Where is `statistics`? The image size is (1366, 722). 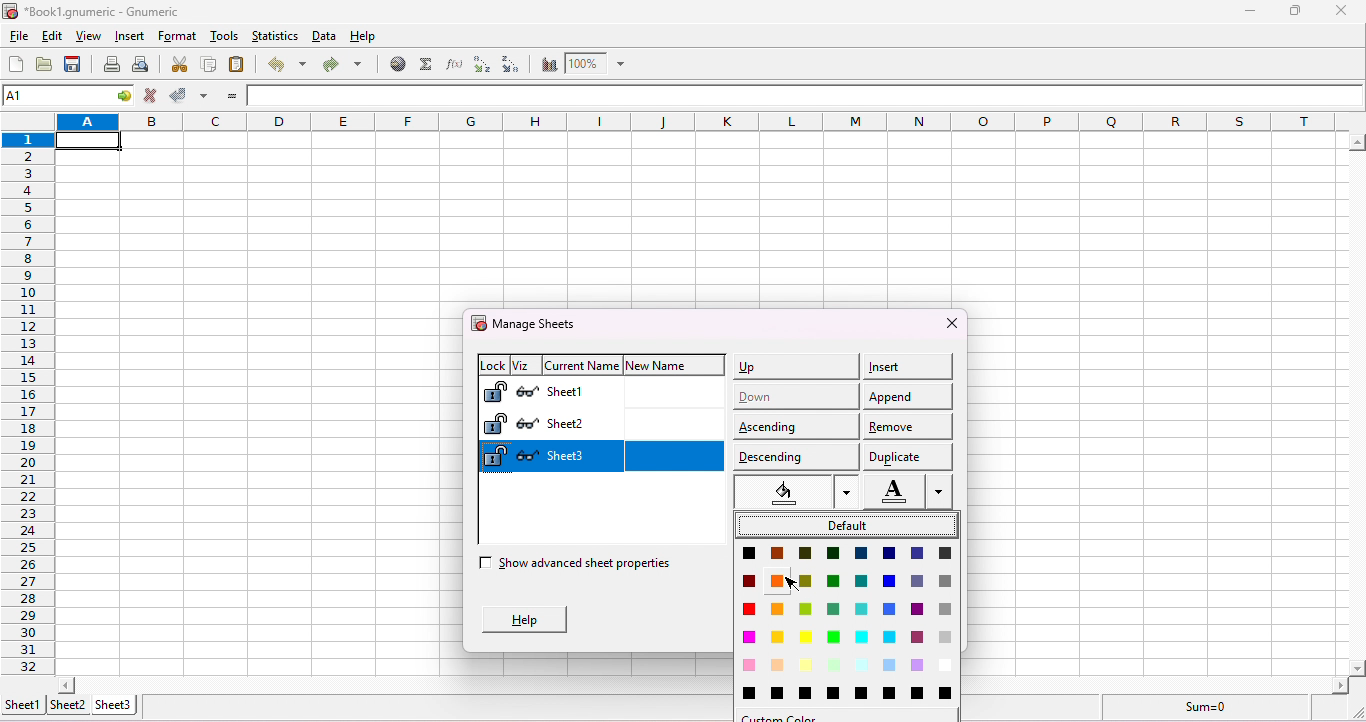 statistics is located at coordinates (277, 36).